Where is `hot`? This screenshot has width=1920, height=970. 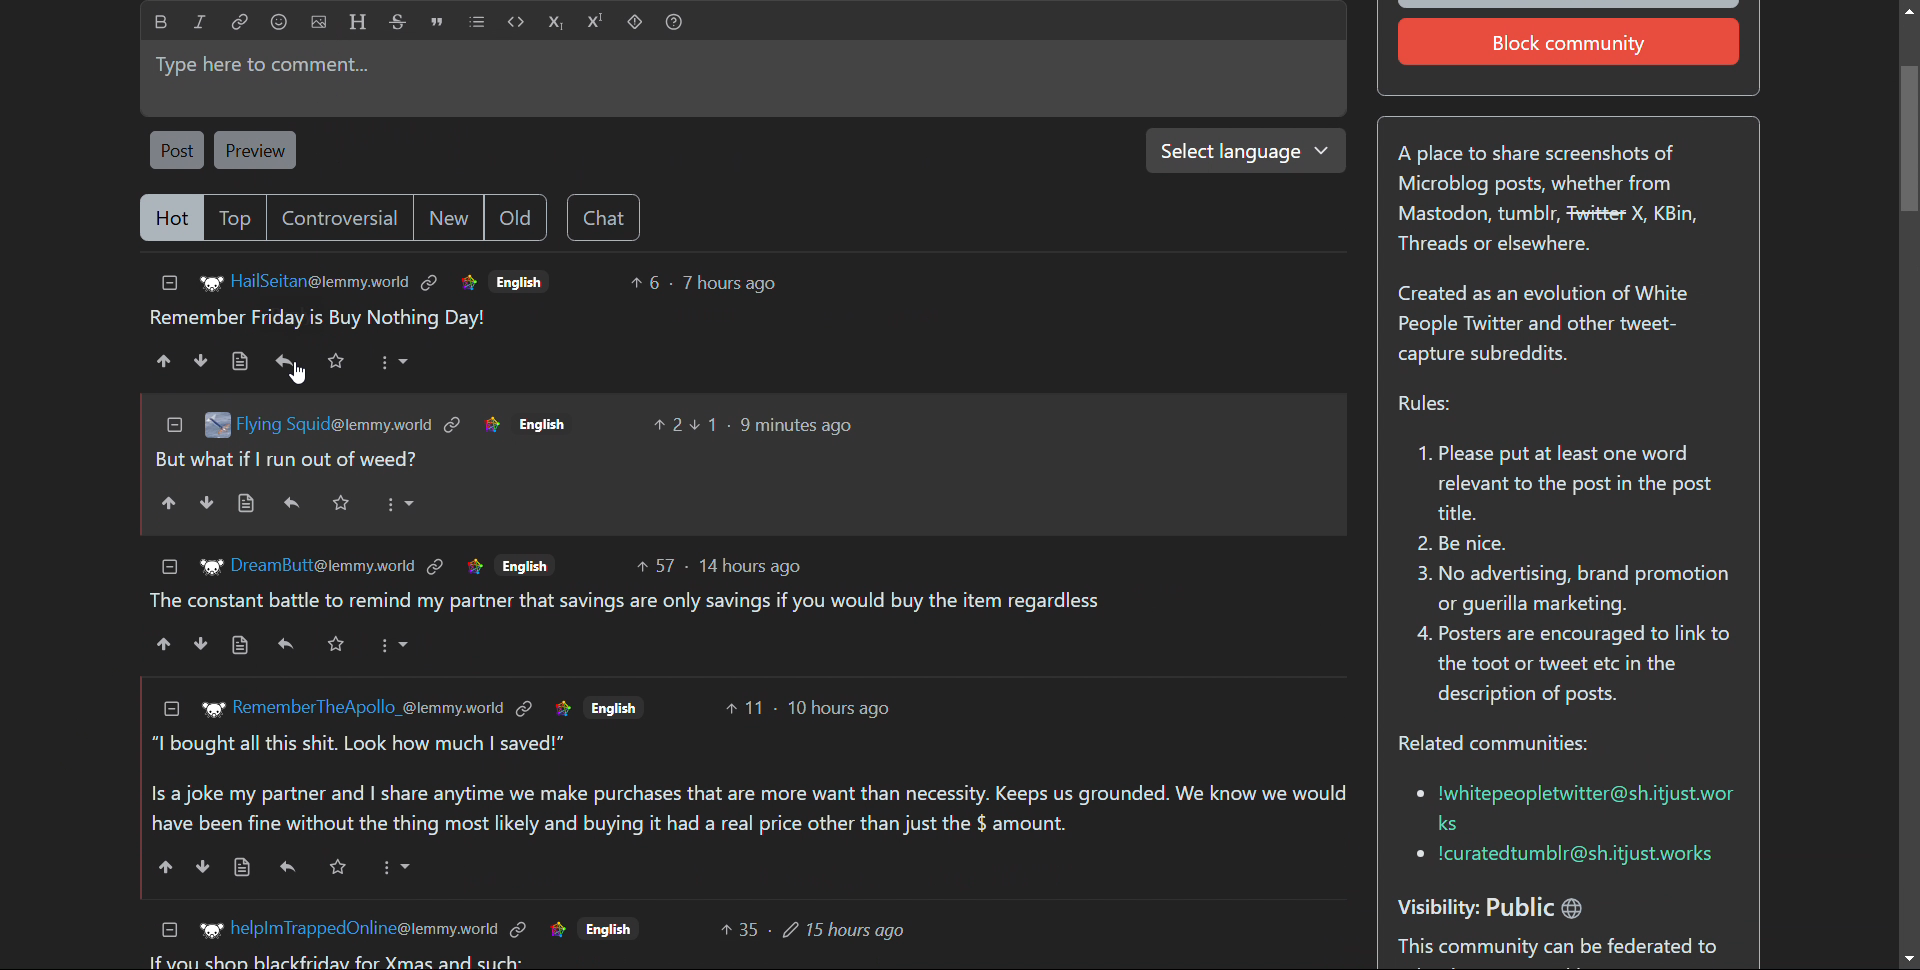
hot is located at coordinates (171, 219).